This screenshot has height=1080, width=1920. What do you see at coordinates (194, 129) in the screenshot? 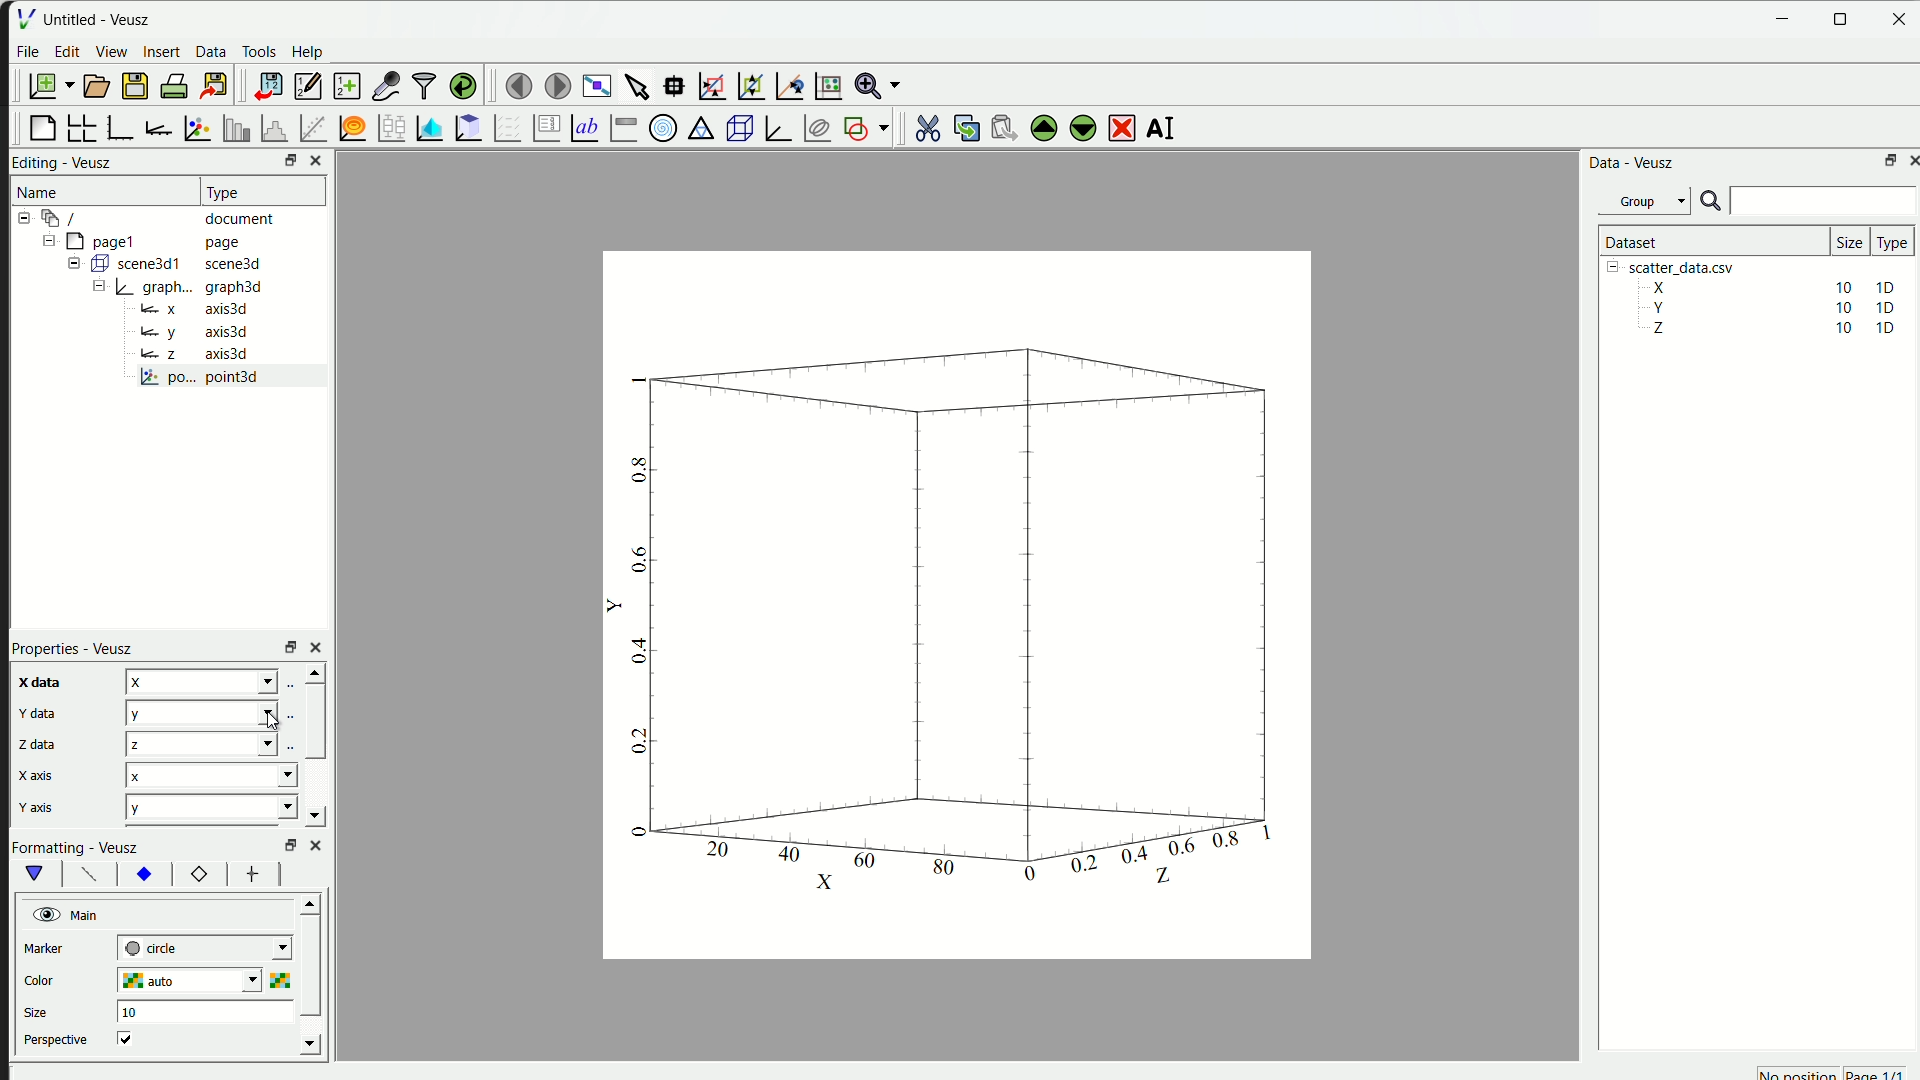
I see `plot points` at bounding box center [194, 129].